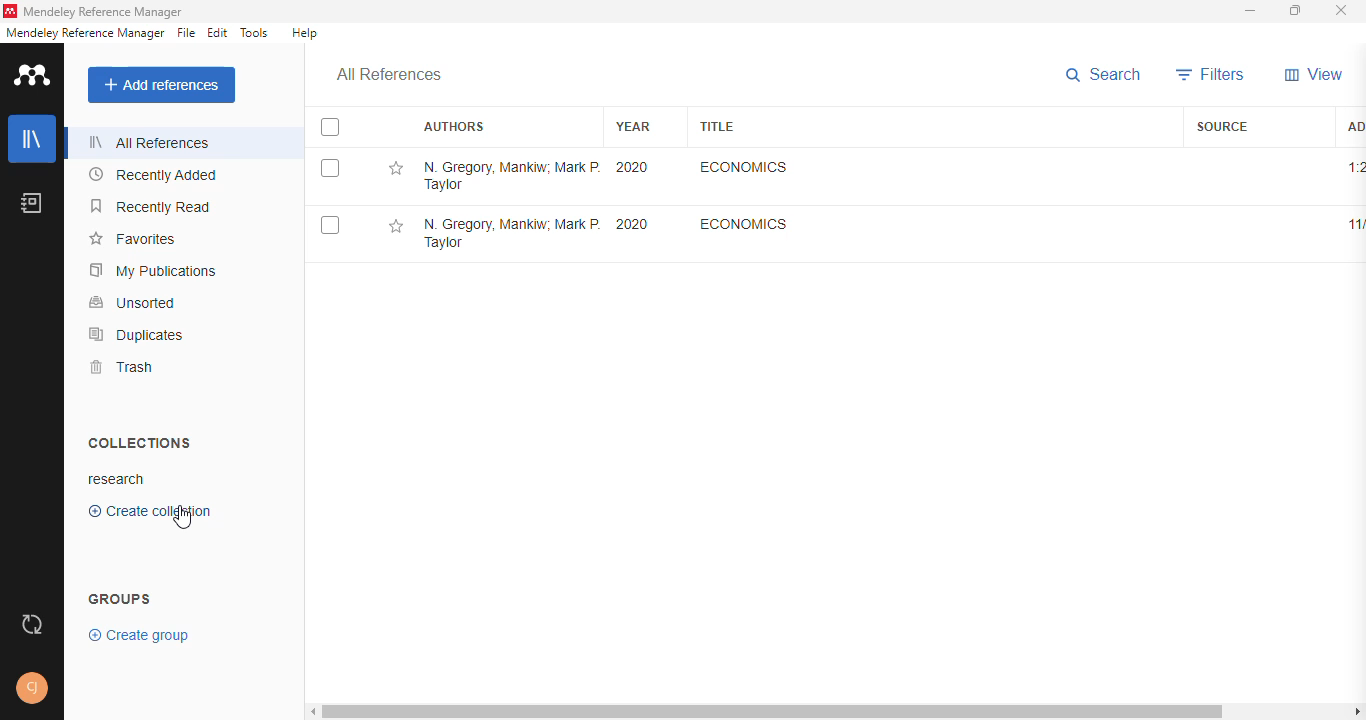 The width and height of the screenshot is (1366, 720). Describe the element at coordinates (9, 11) in the screenshot. I see `logo` at that location.